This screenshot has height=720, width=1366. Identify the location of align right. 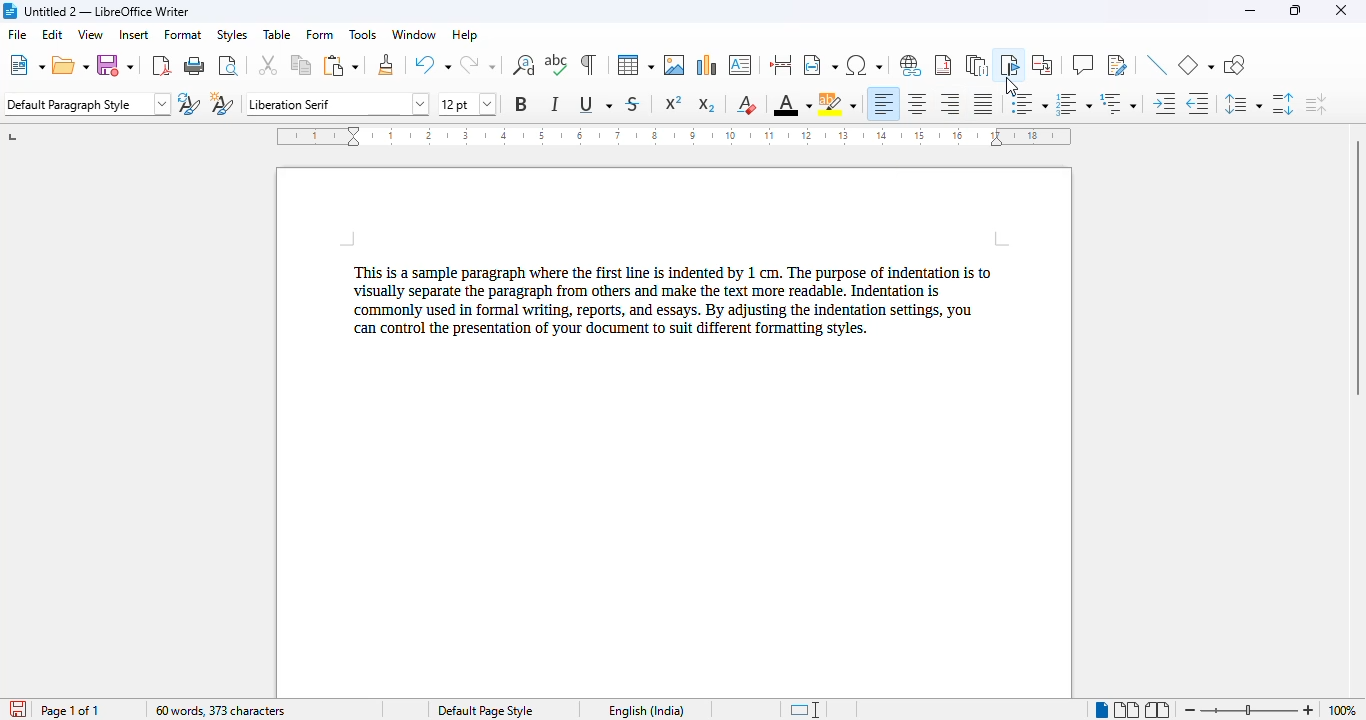
(949, 103).